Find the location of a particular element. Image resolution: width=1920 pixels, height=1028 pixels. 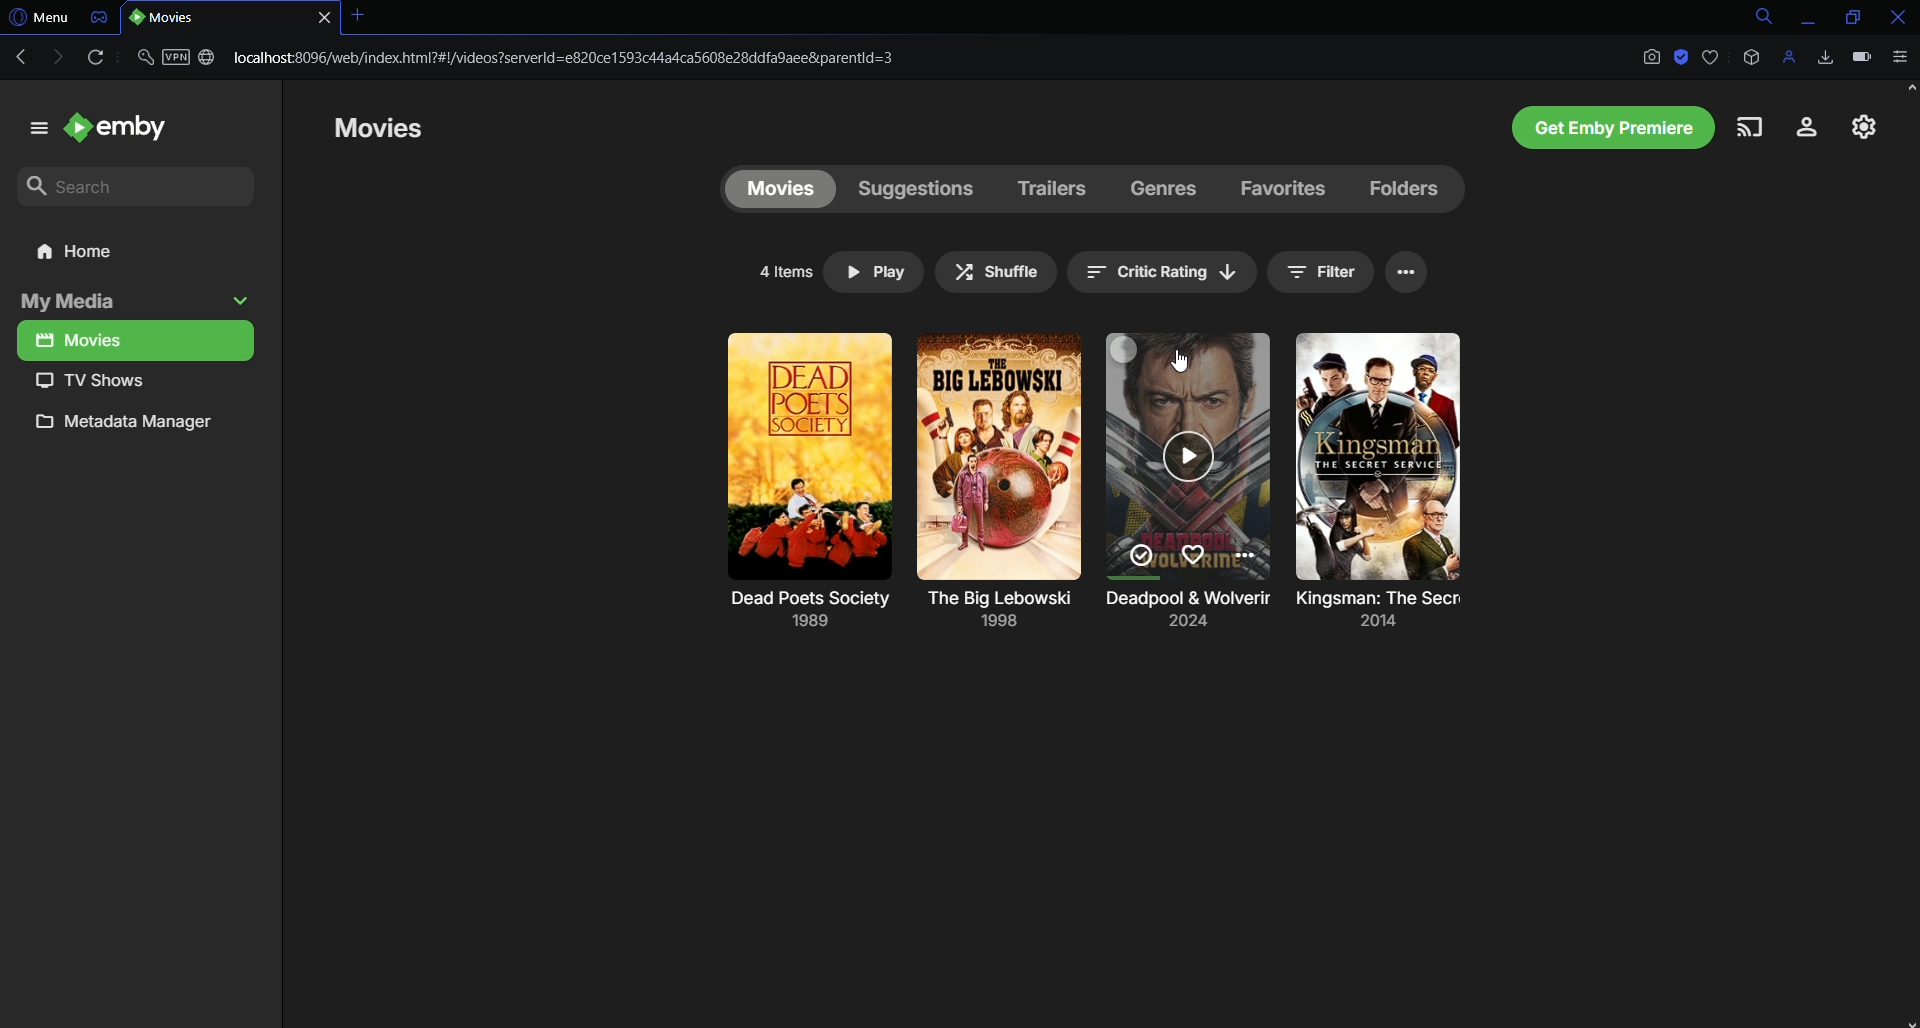

Trailers is located at coordinates (1050, 187).